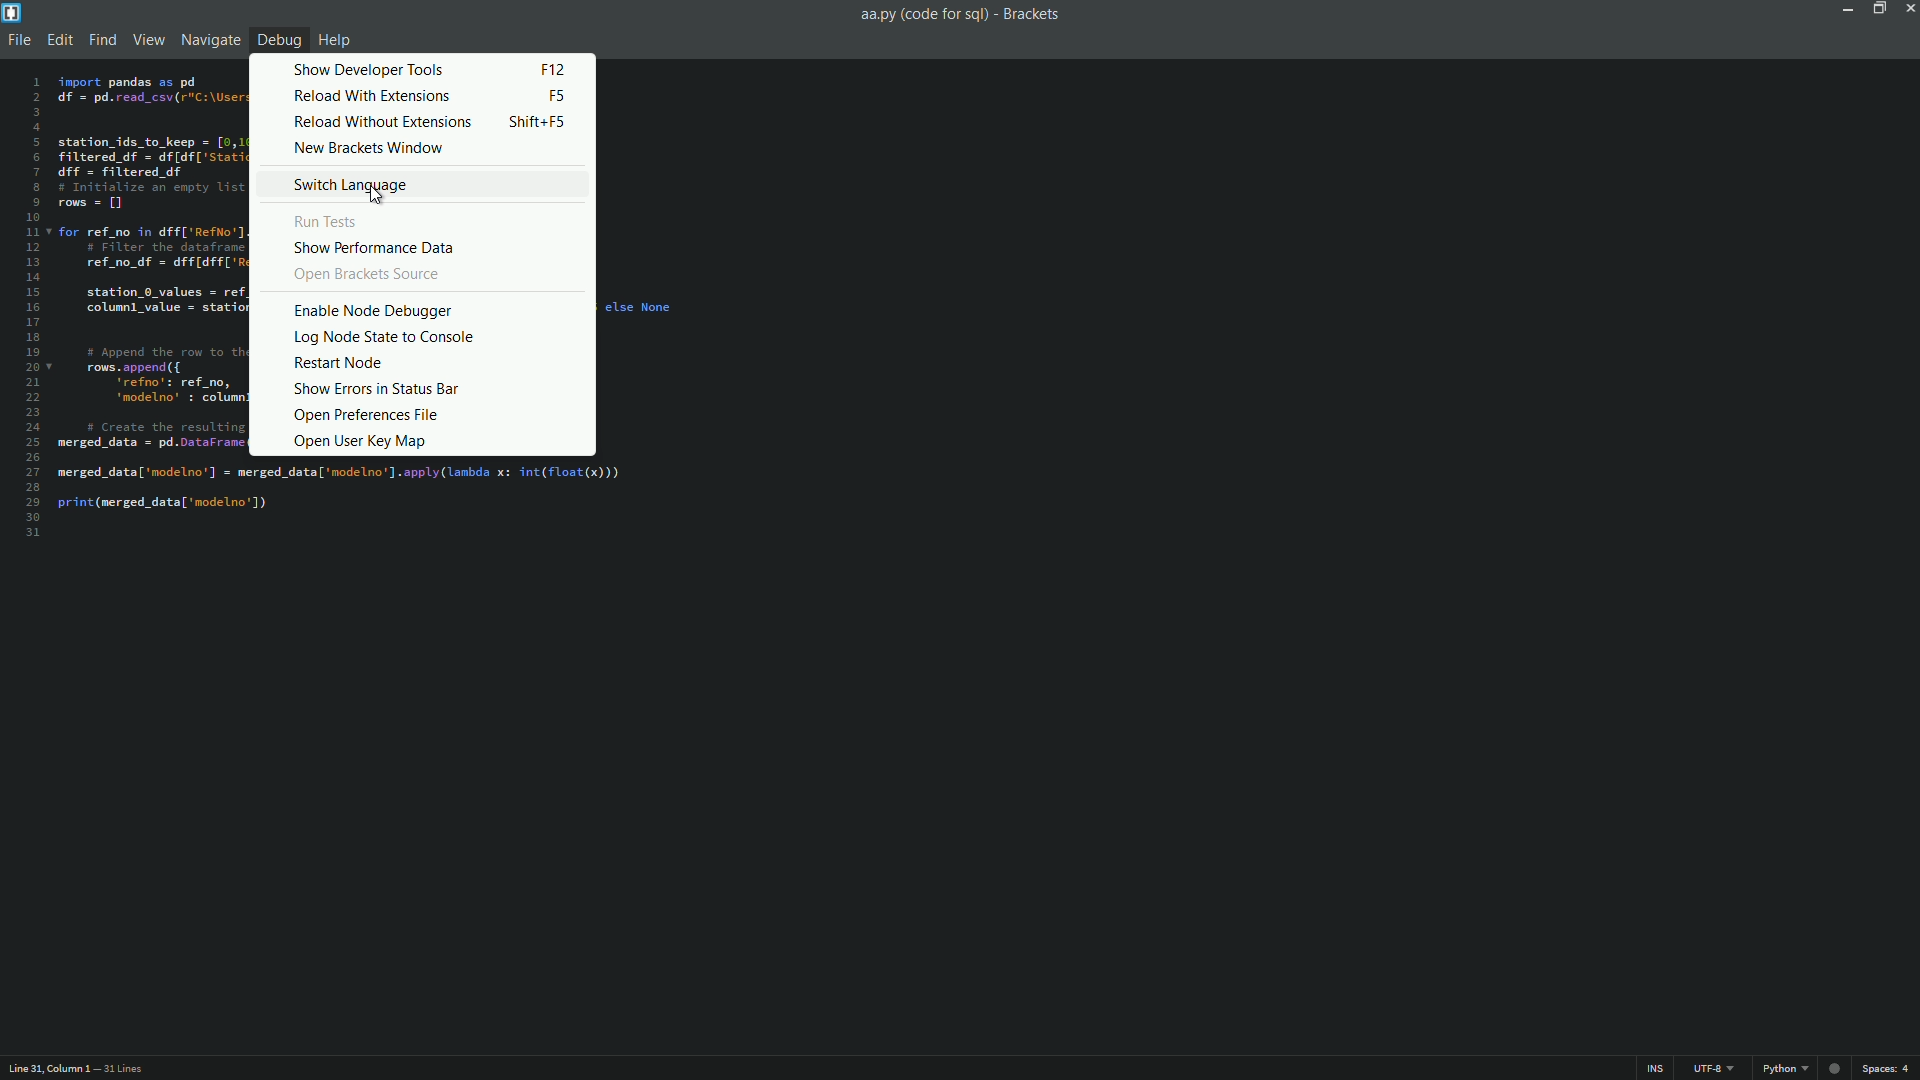  Describe the element at coordinates (560, 94) in the screenshot. I see `keyboard shortcut` at that location.